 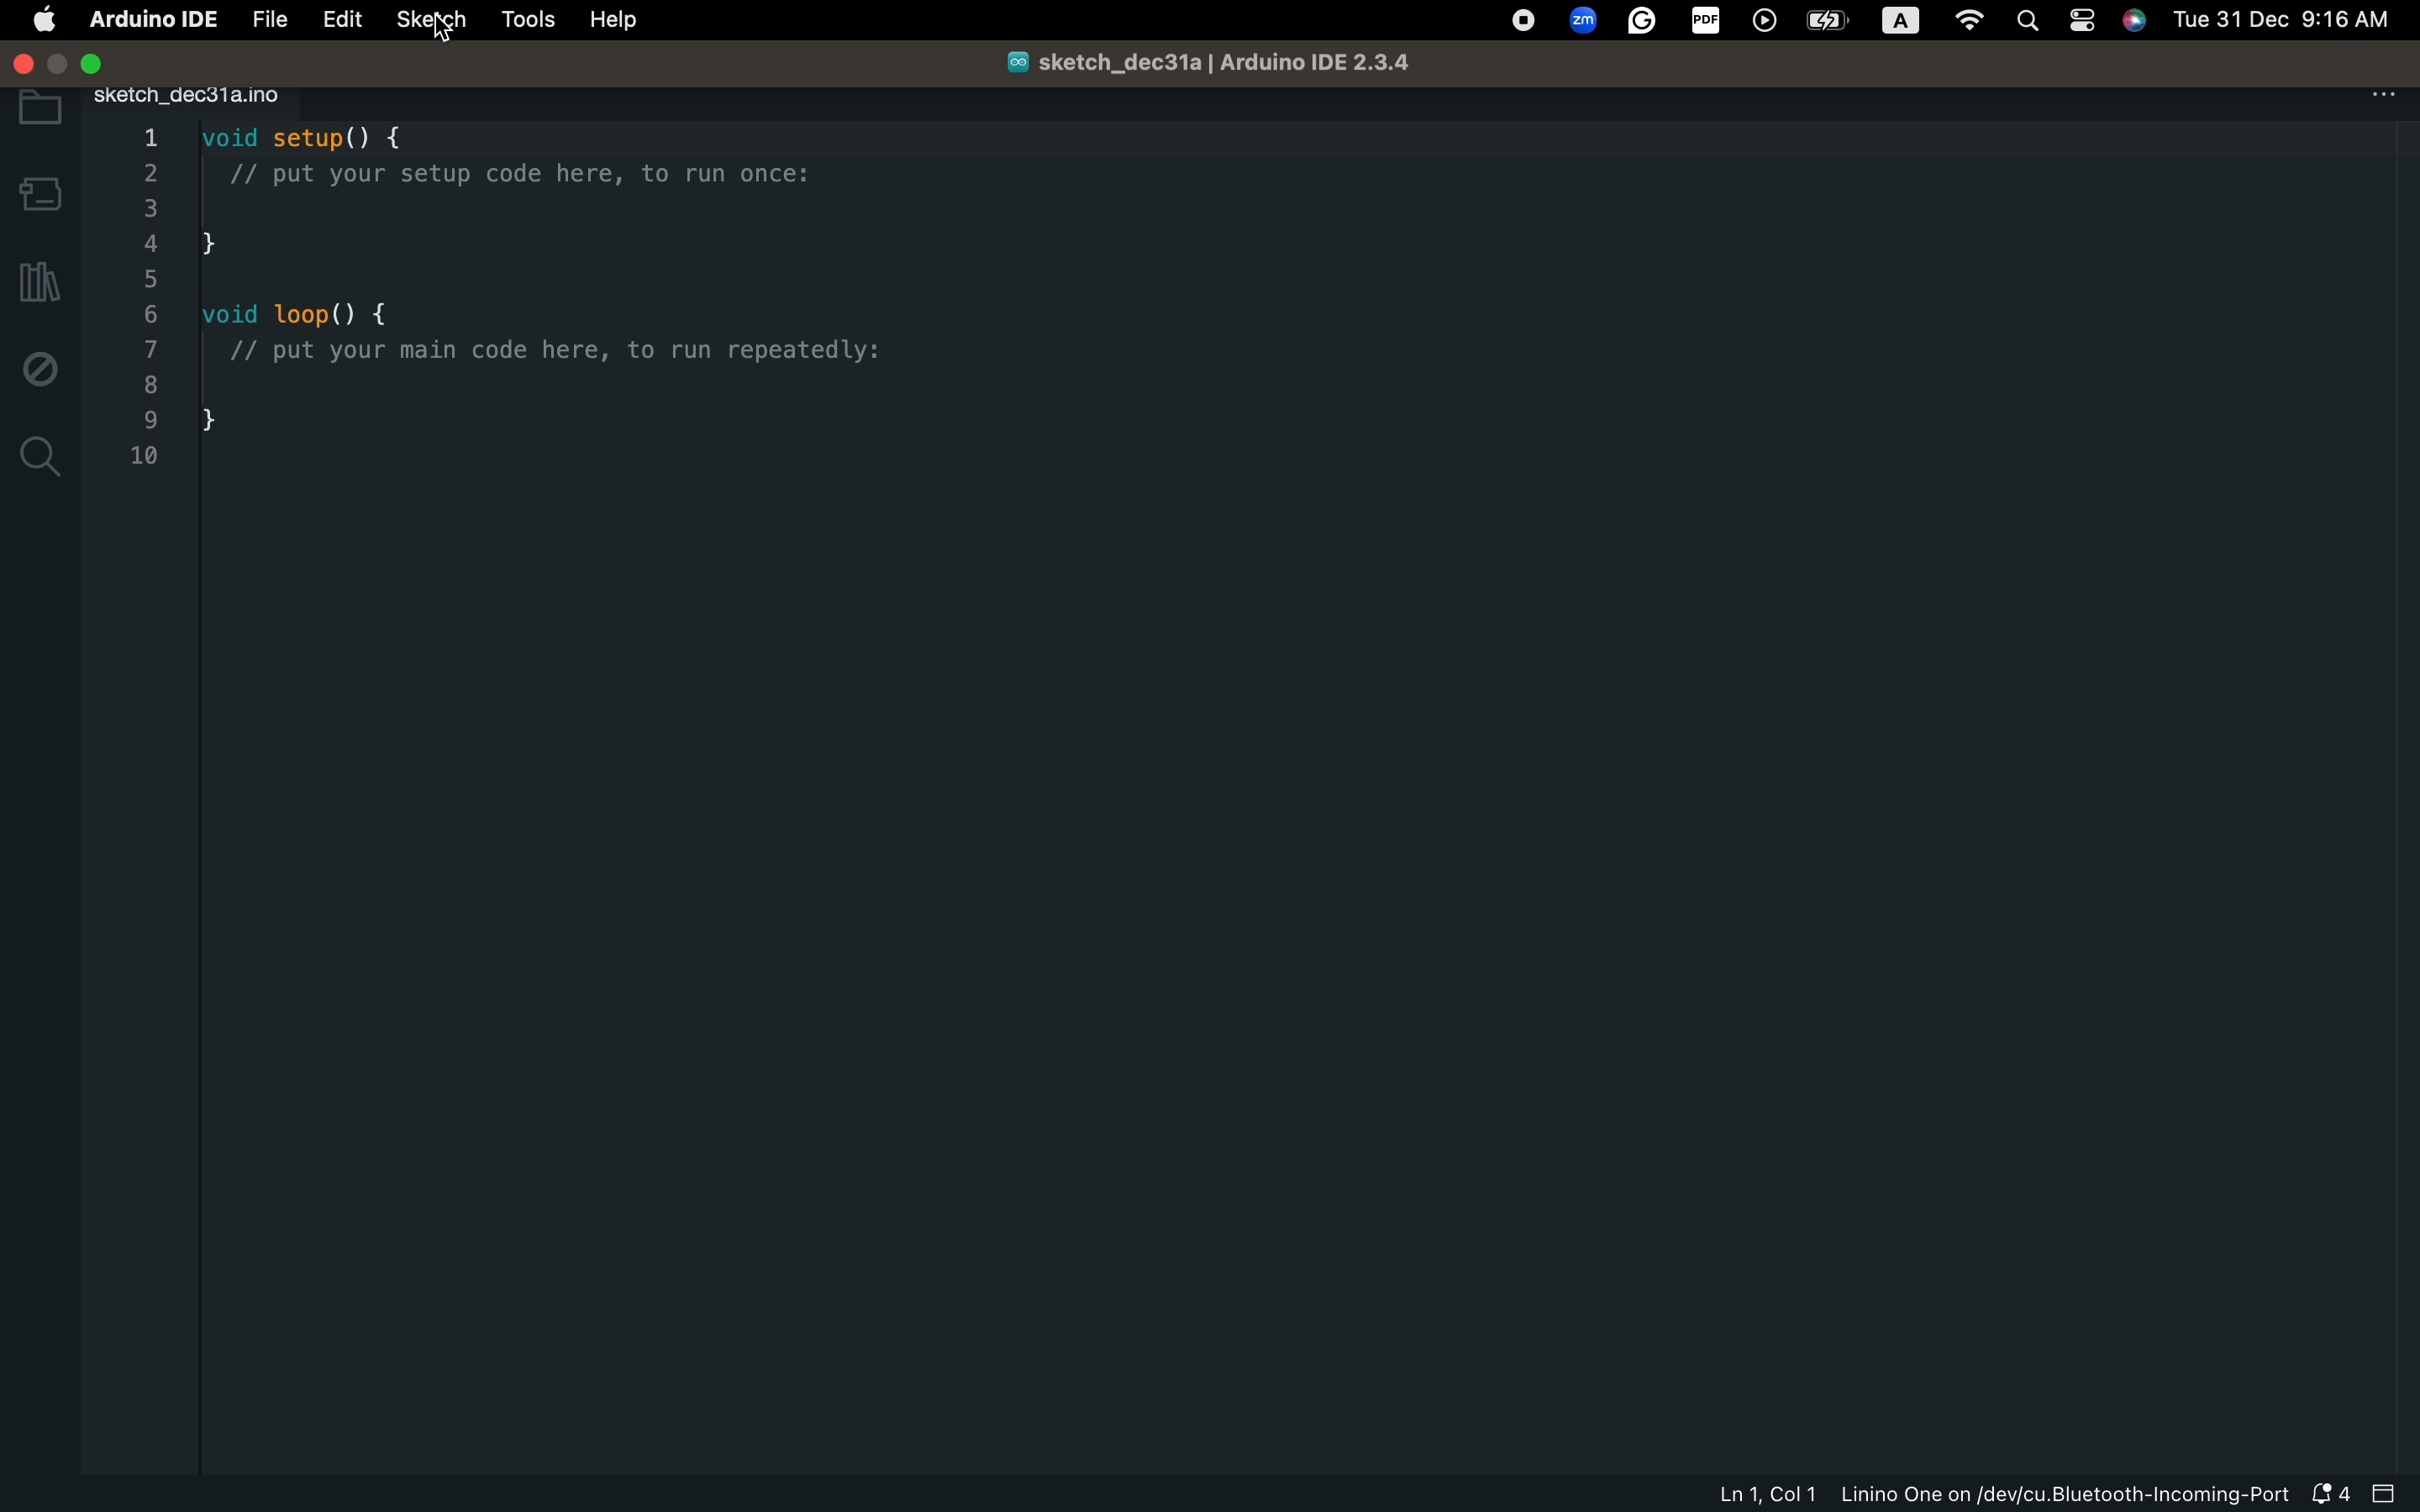 I want to click on sketch, so click(x=432, y=19).